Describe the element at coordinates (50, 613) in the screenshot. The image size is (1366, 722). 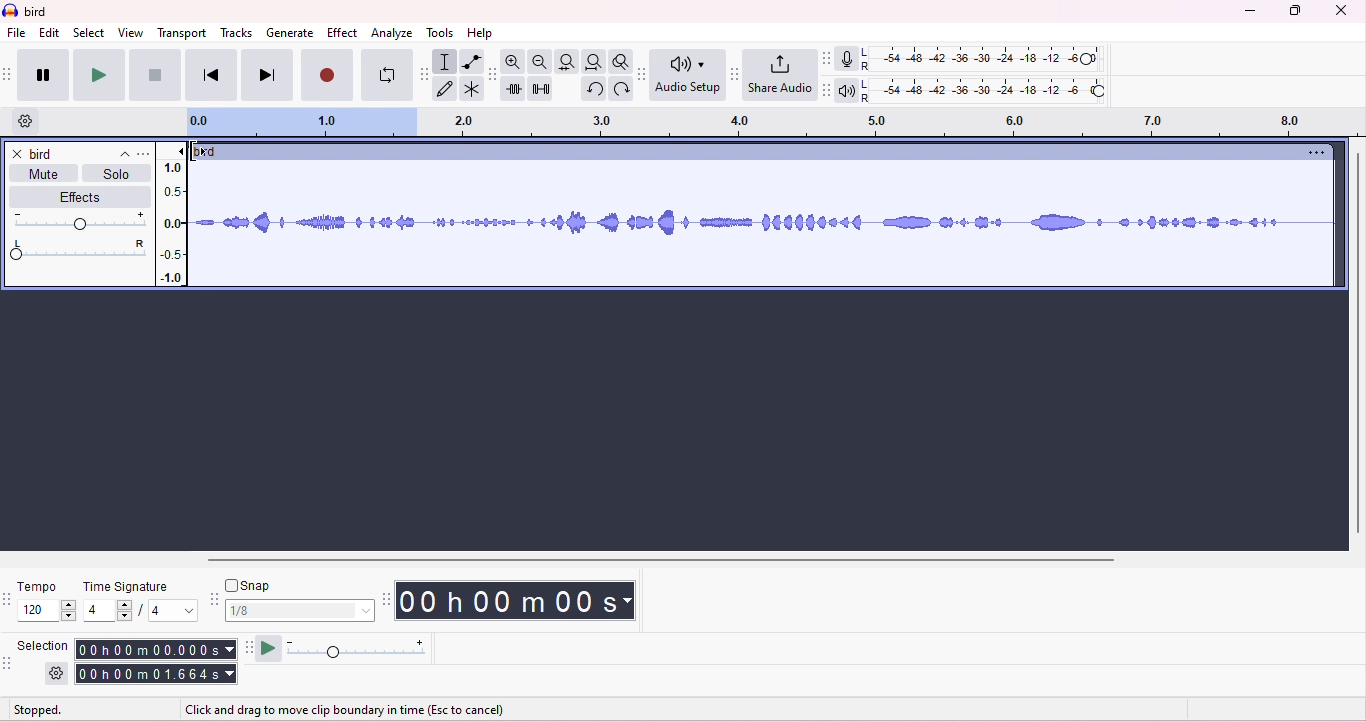
I see `select tempo` at that location.